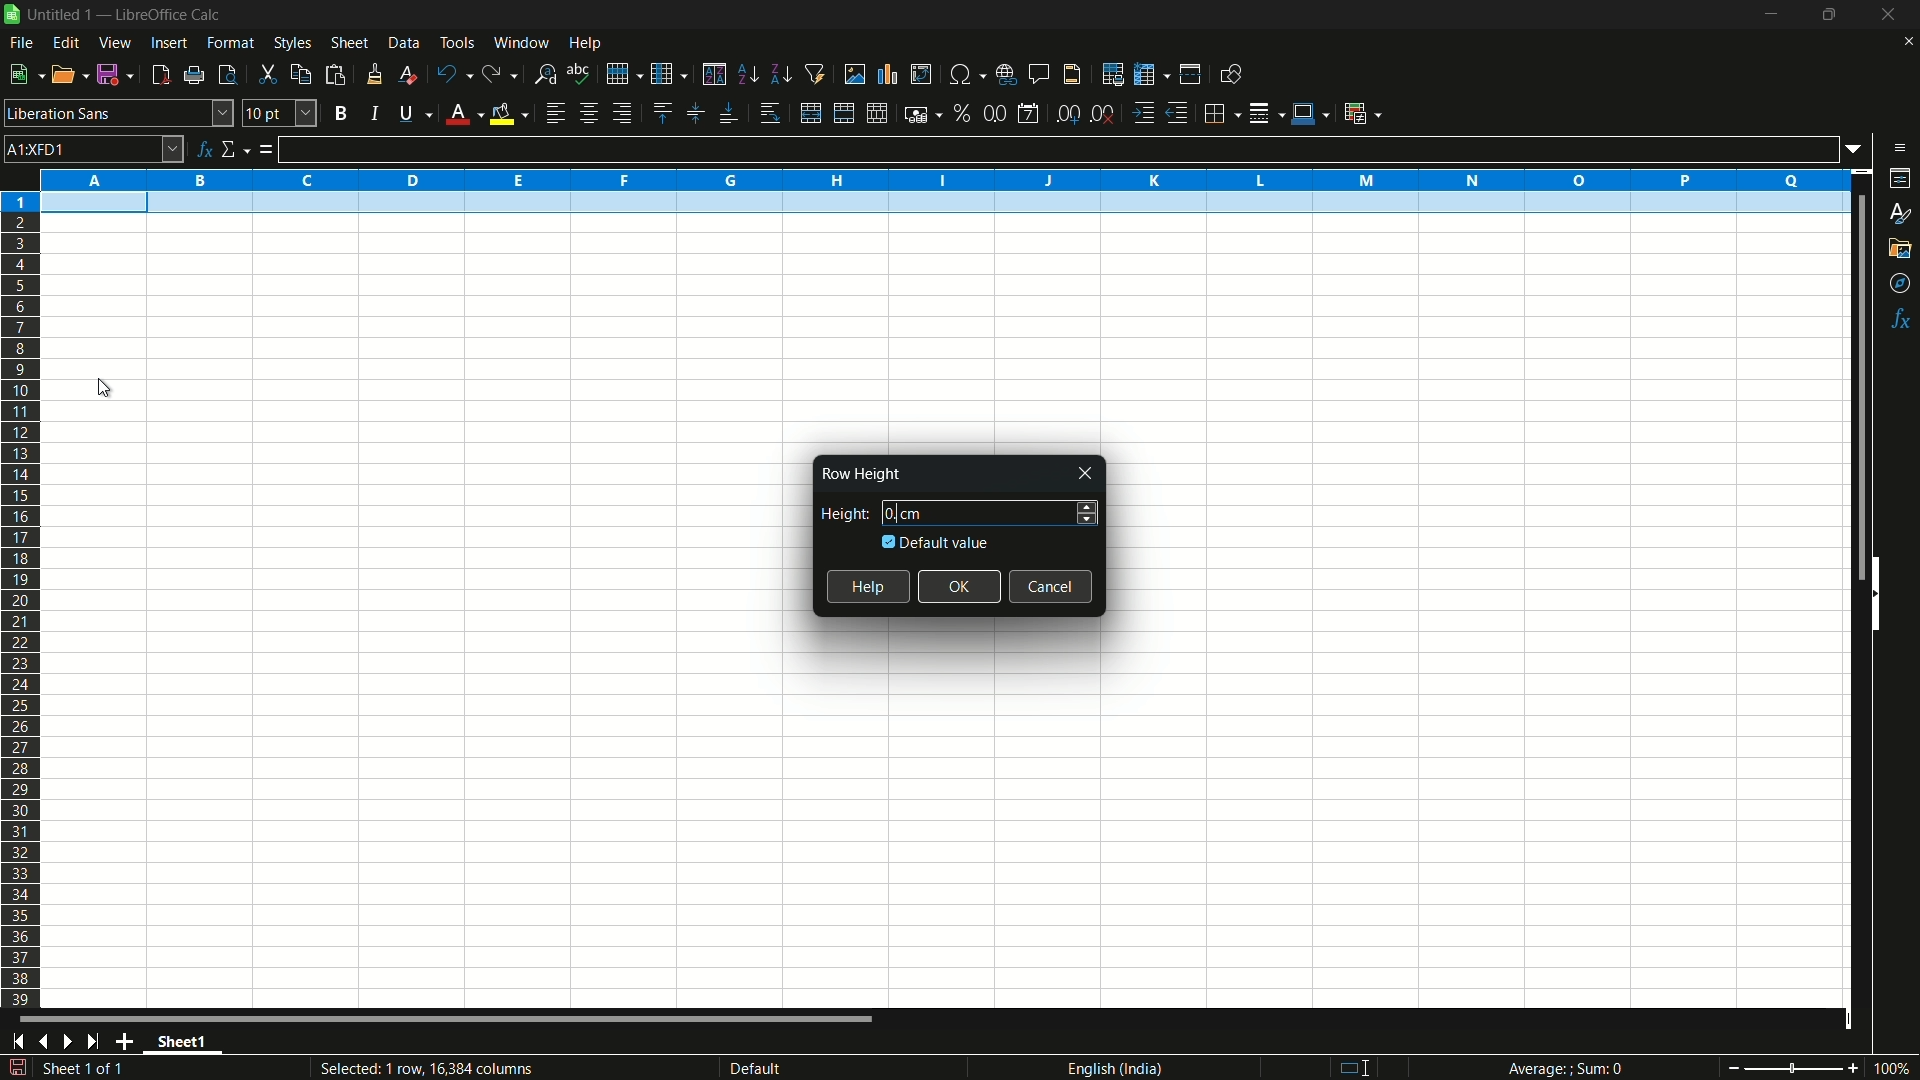 The width and height of the screenshot is (1920, 1080). Describe the element at coordinates (94, 148) in the screenshot. I see `cell name` at that location.